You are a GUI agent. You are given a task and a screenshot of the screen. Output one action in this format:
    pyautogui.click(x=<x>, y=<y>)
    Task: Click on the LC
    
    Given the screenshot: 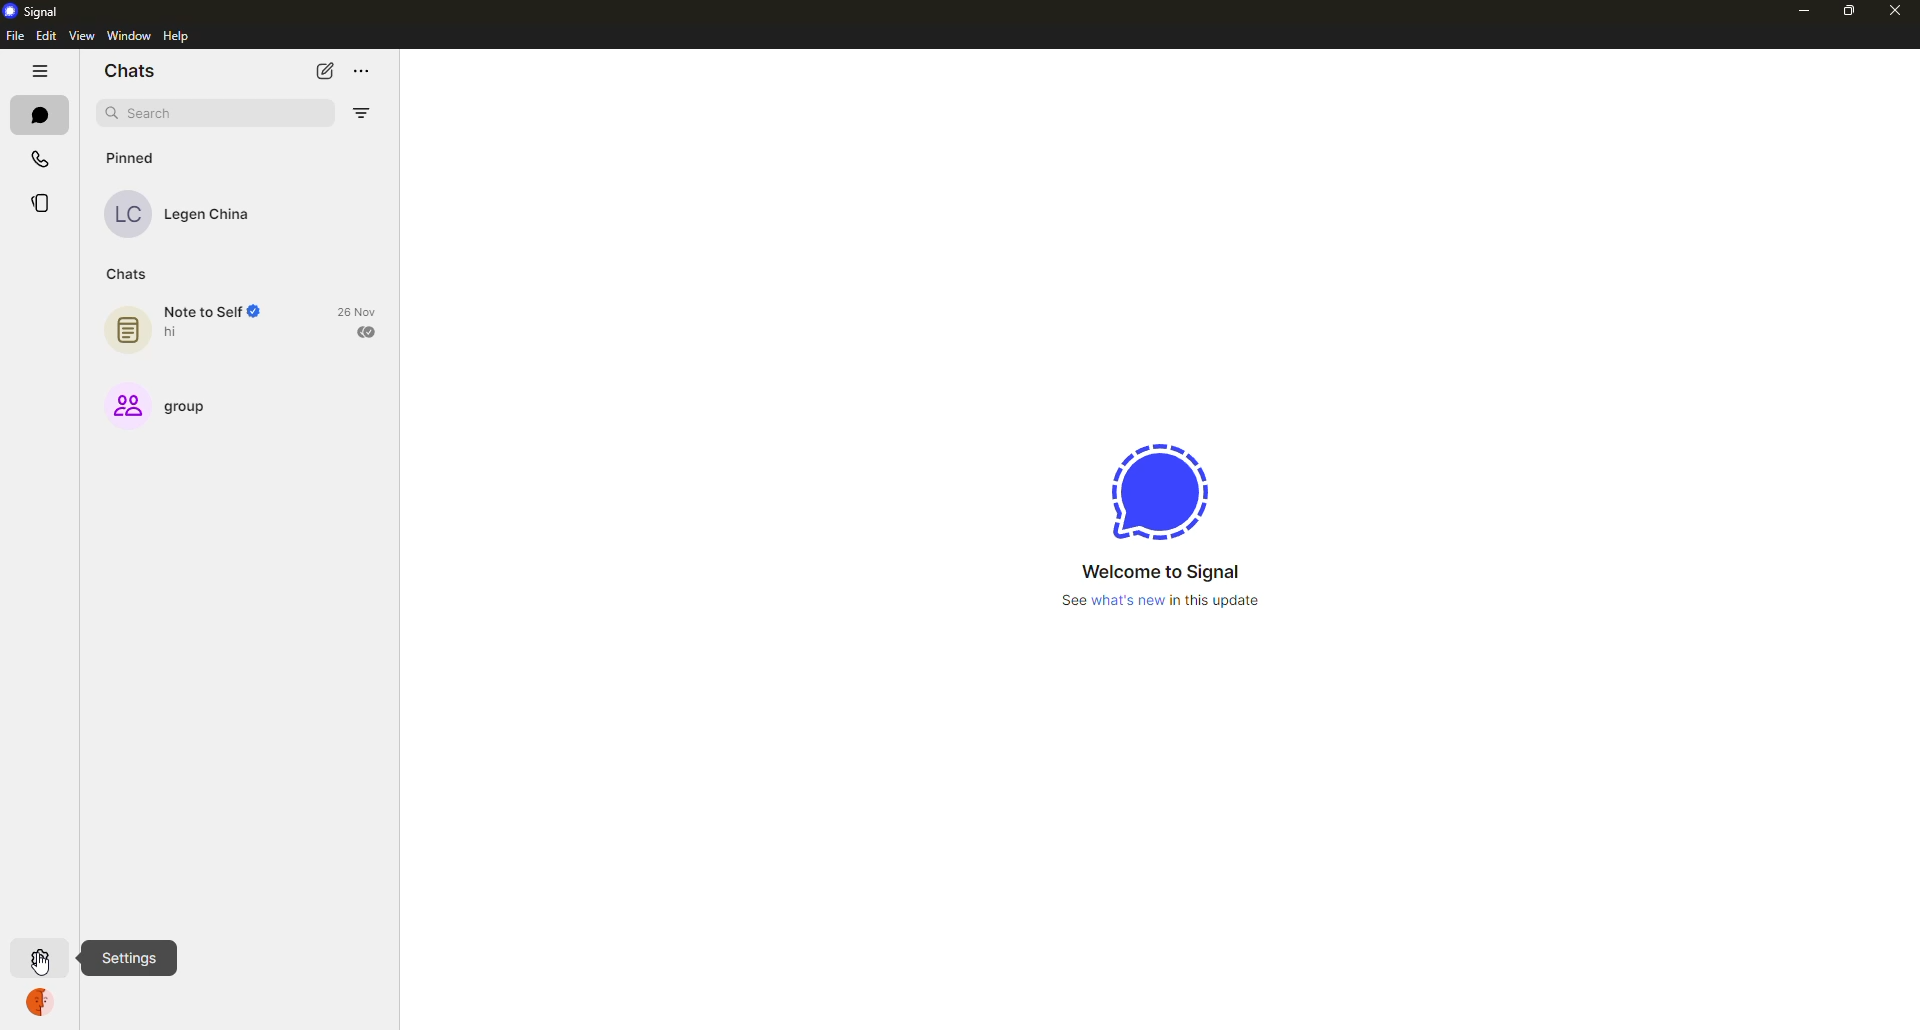 What is the action you would take?
    pyautogui.click(x=133, y=216)
    